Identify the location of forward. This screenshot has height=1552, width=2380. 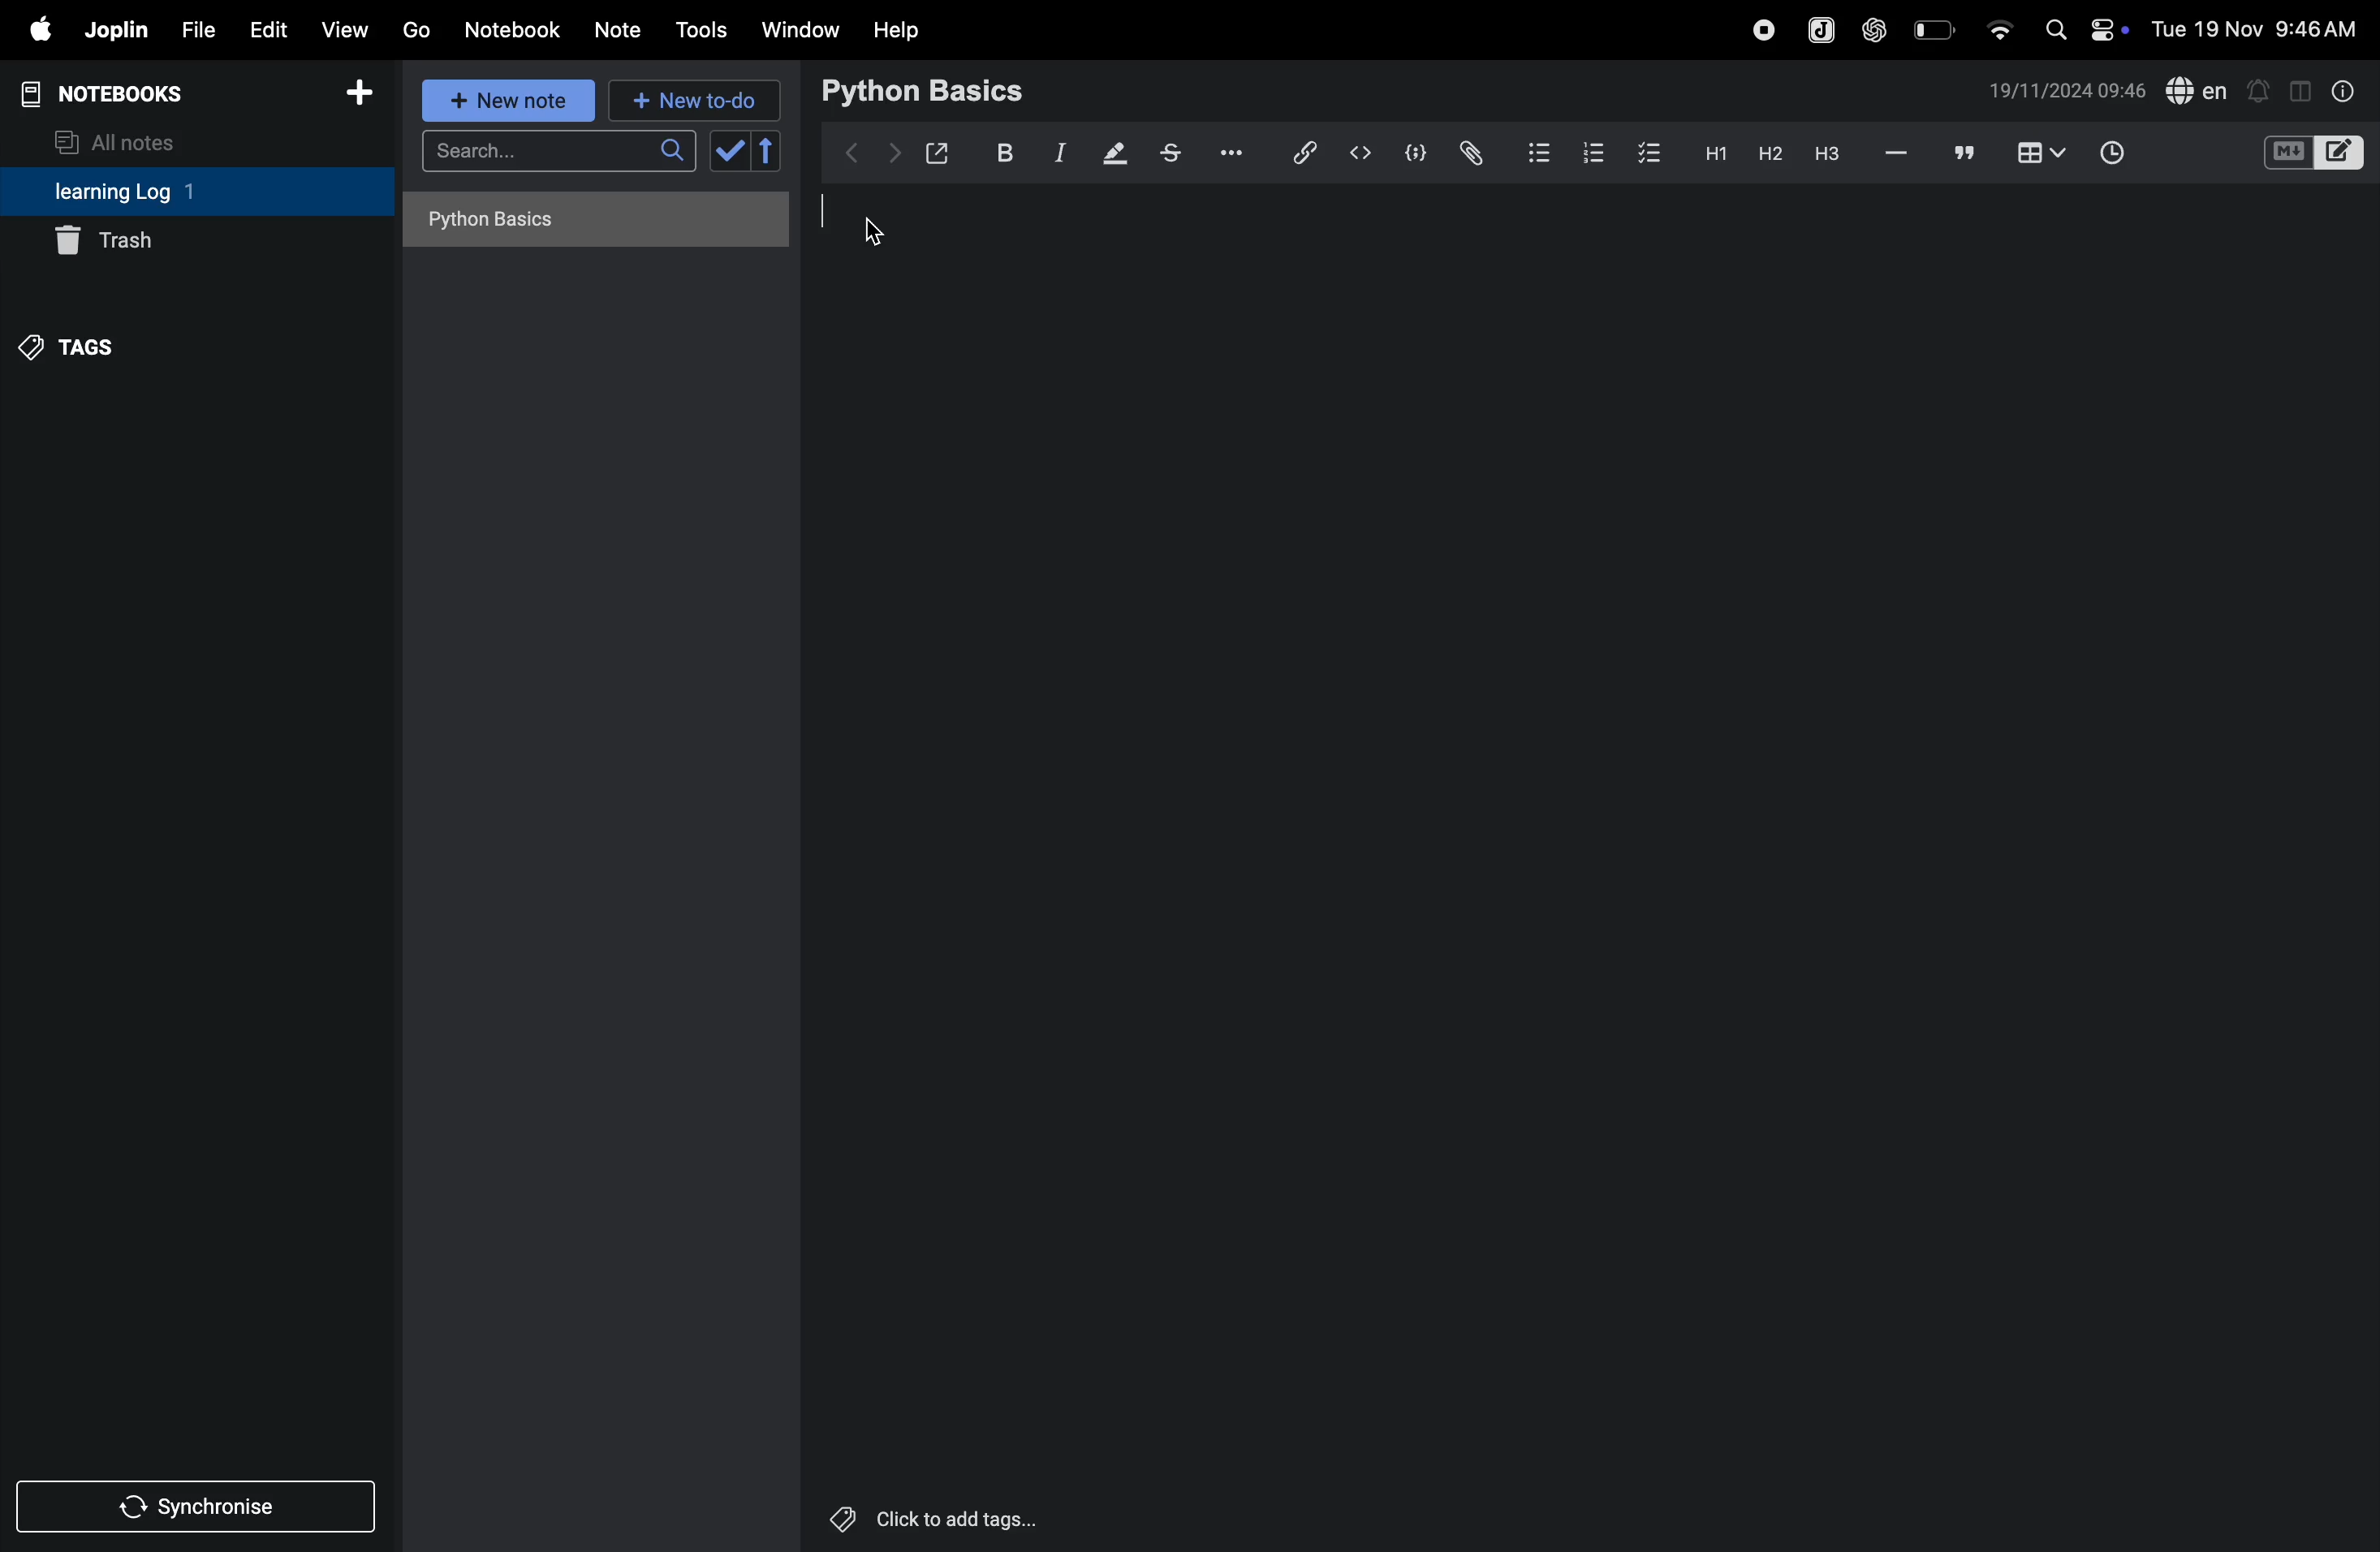
(894, 153).